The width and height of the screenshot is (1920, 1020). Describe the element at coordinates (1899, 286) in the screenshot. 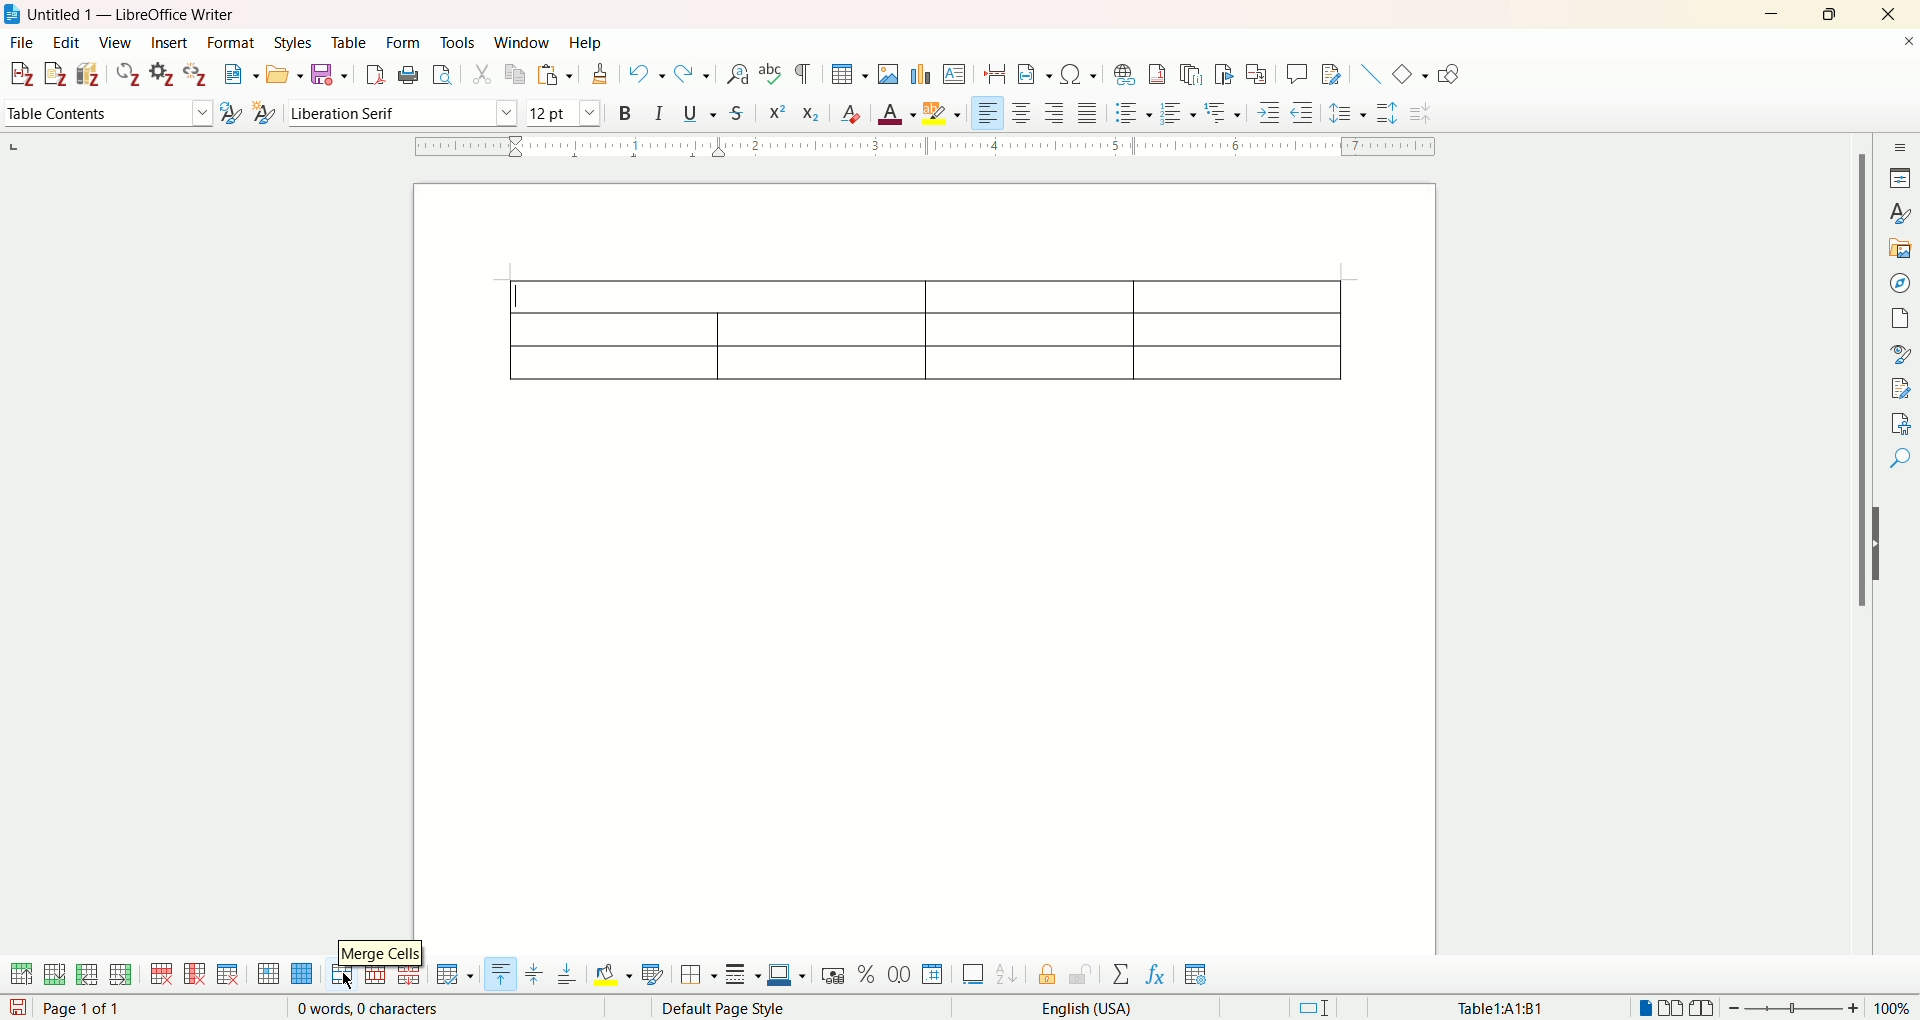

I see `navigator` at that location.